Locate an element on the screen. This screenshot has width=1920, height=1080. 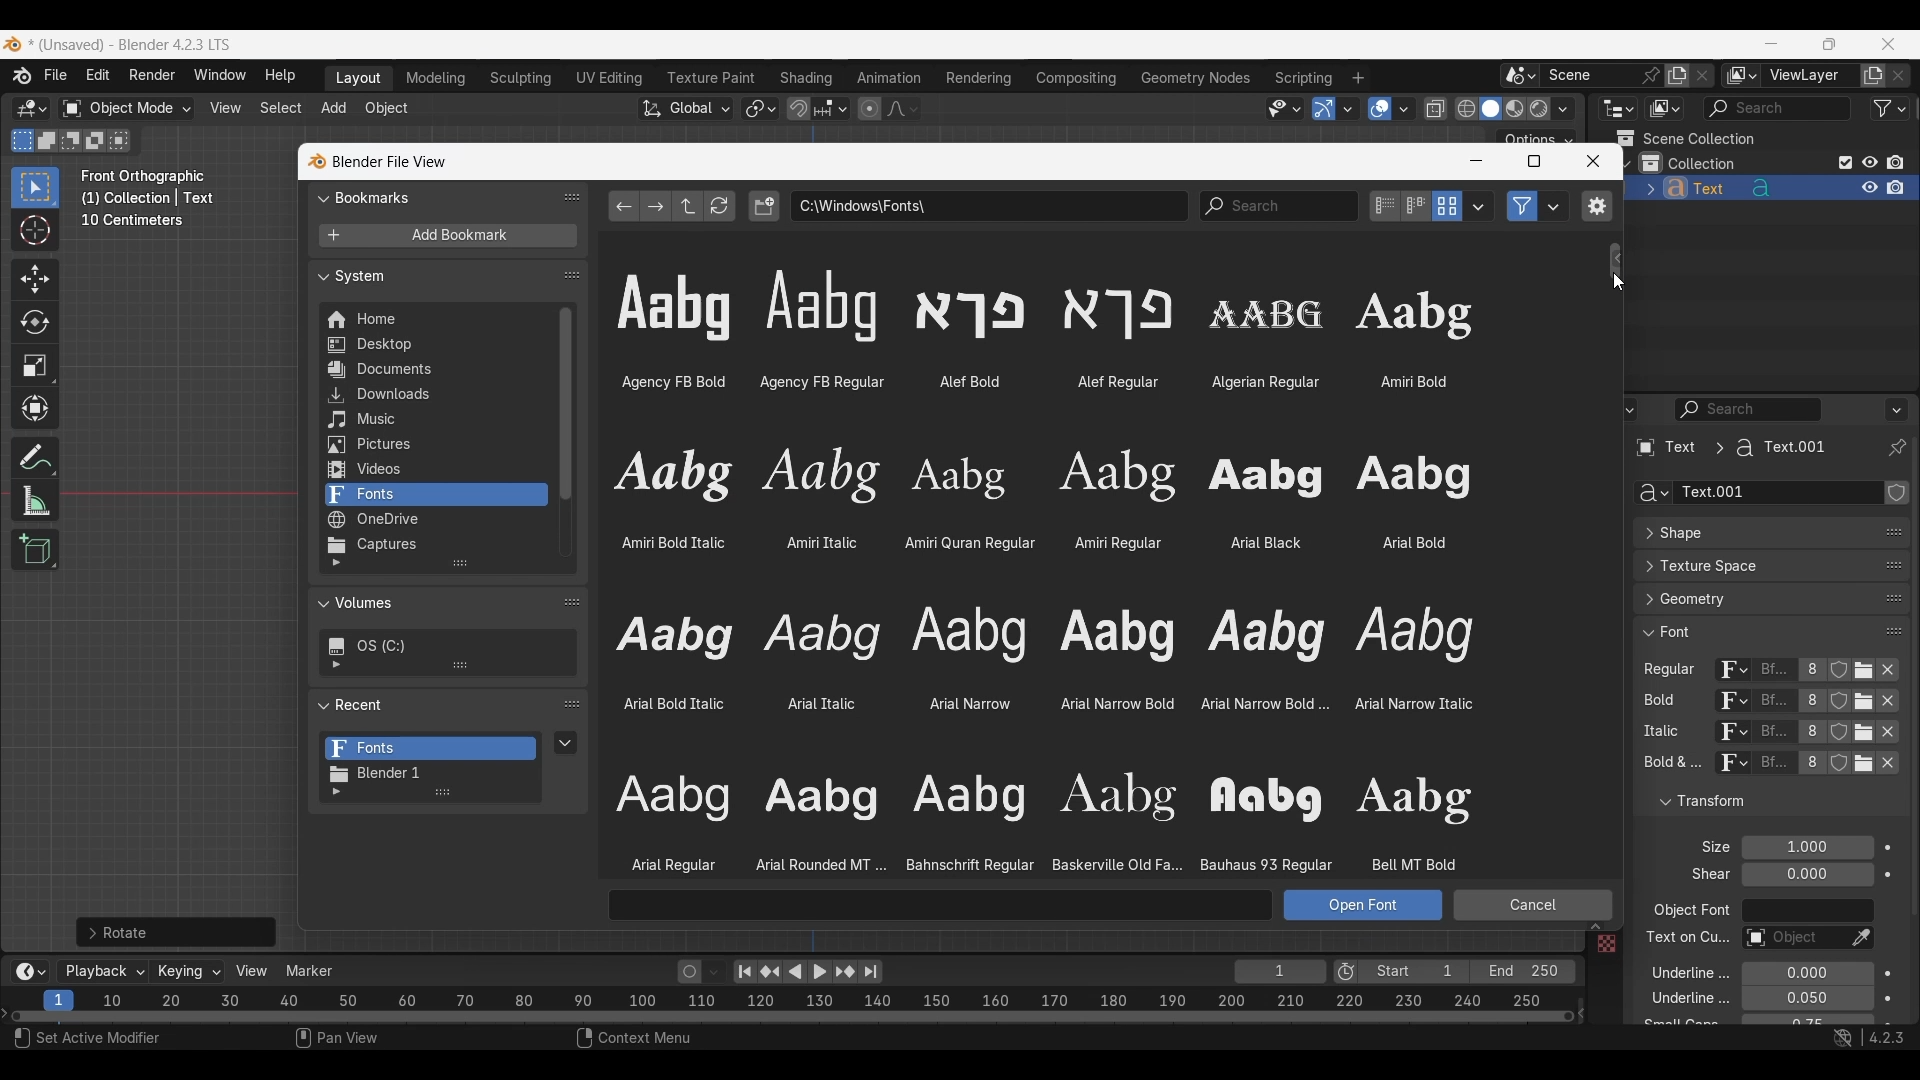
Click to see more edit options is located at coordinates (1579, 183).